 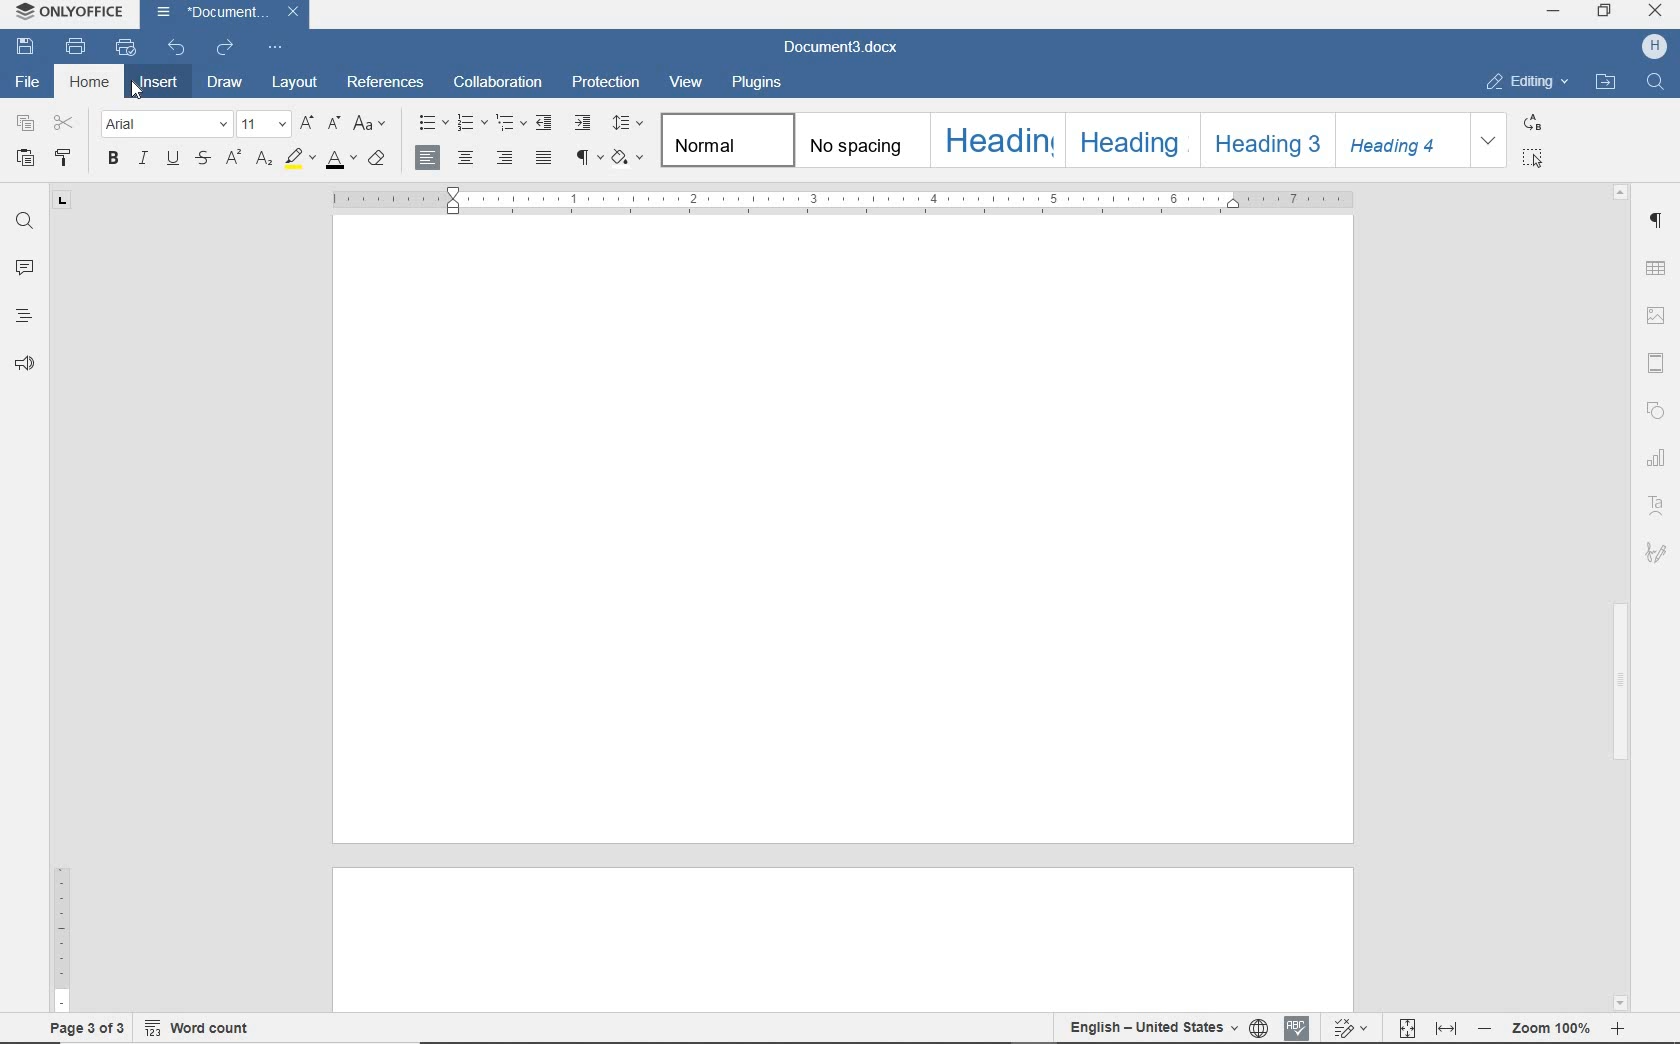 What do you see at coordinates (1490, 140) in the screenshot?
I see `EXPAND` at bounding box center [1490, 140].